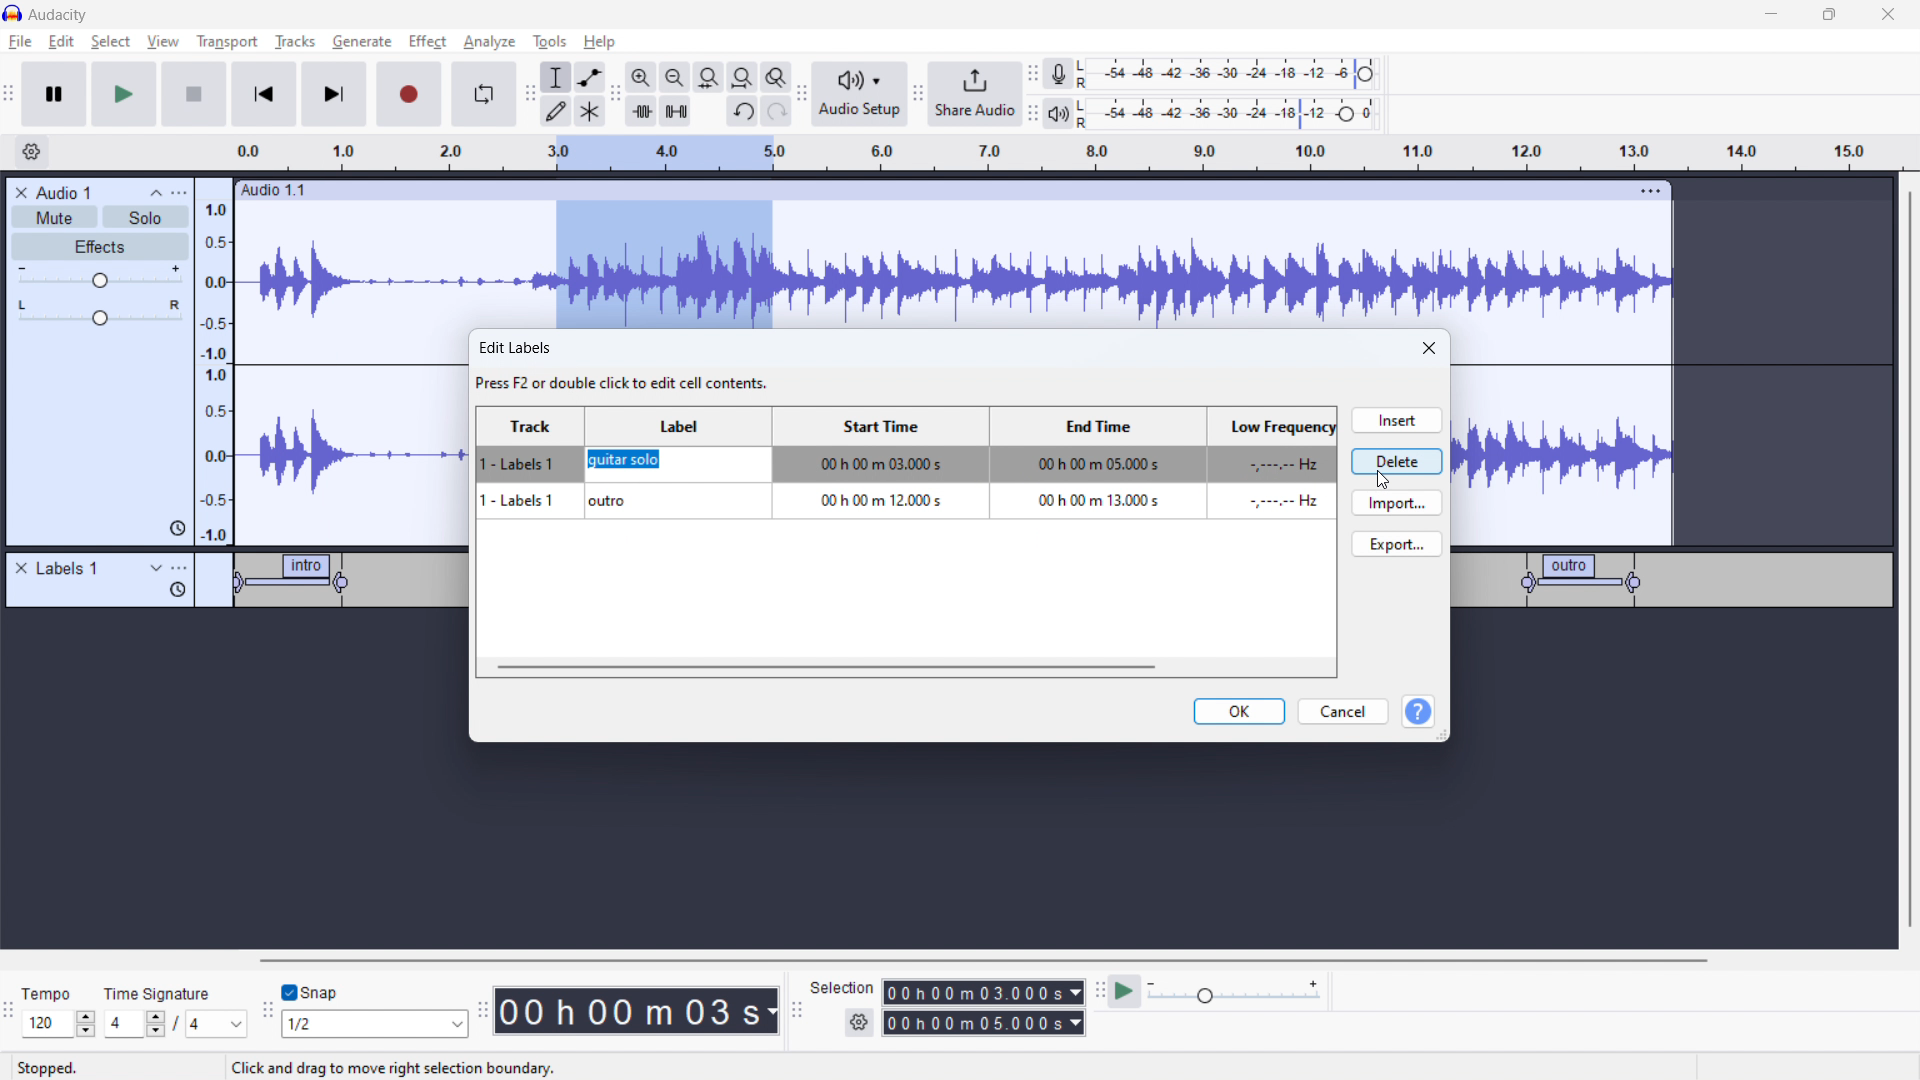  What do you see at coordinates (794, 1011) in the screenshot?
I see `selection toolbar` at bounding box center [794, 1011].